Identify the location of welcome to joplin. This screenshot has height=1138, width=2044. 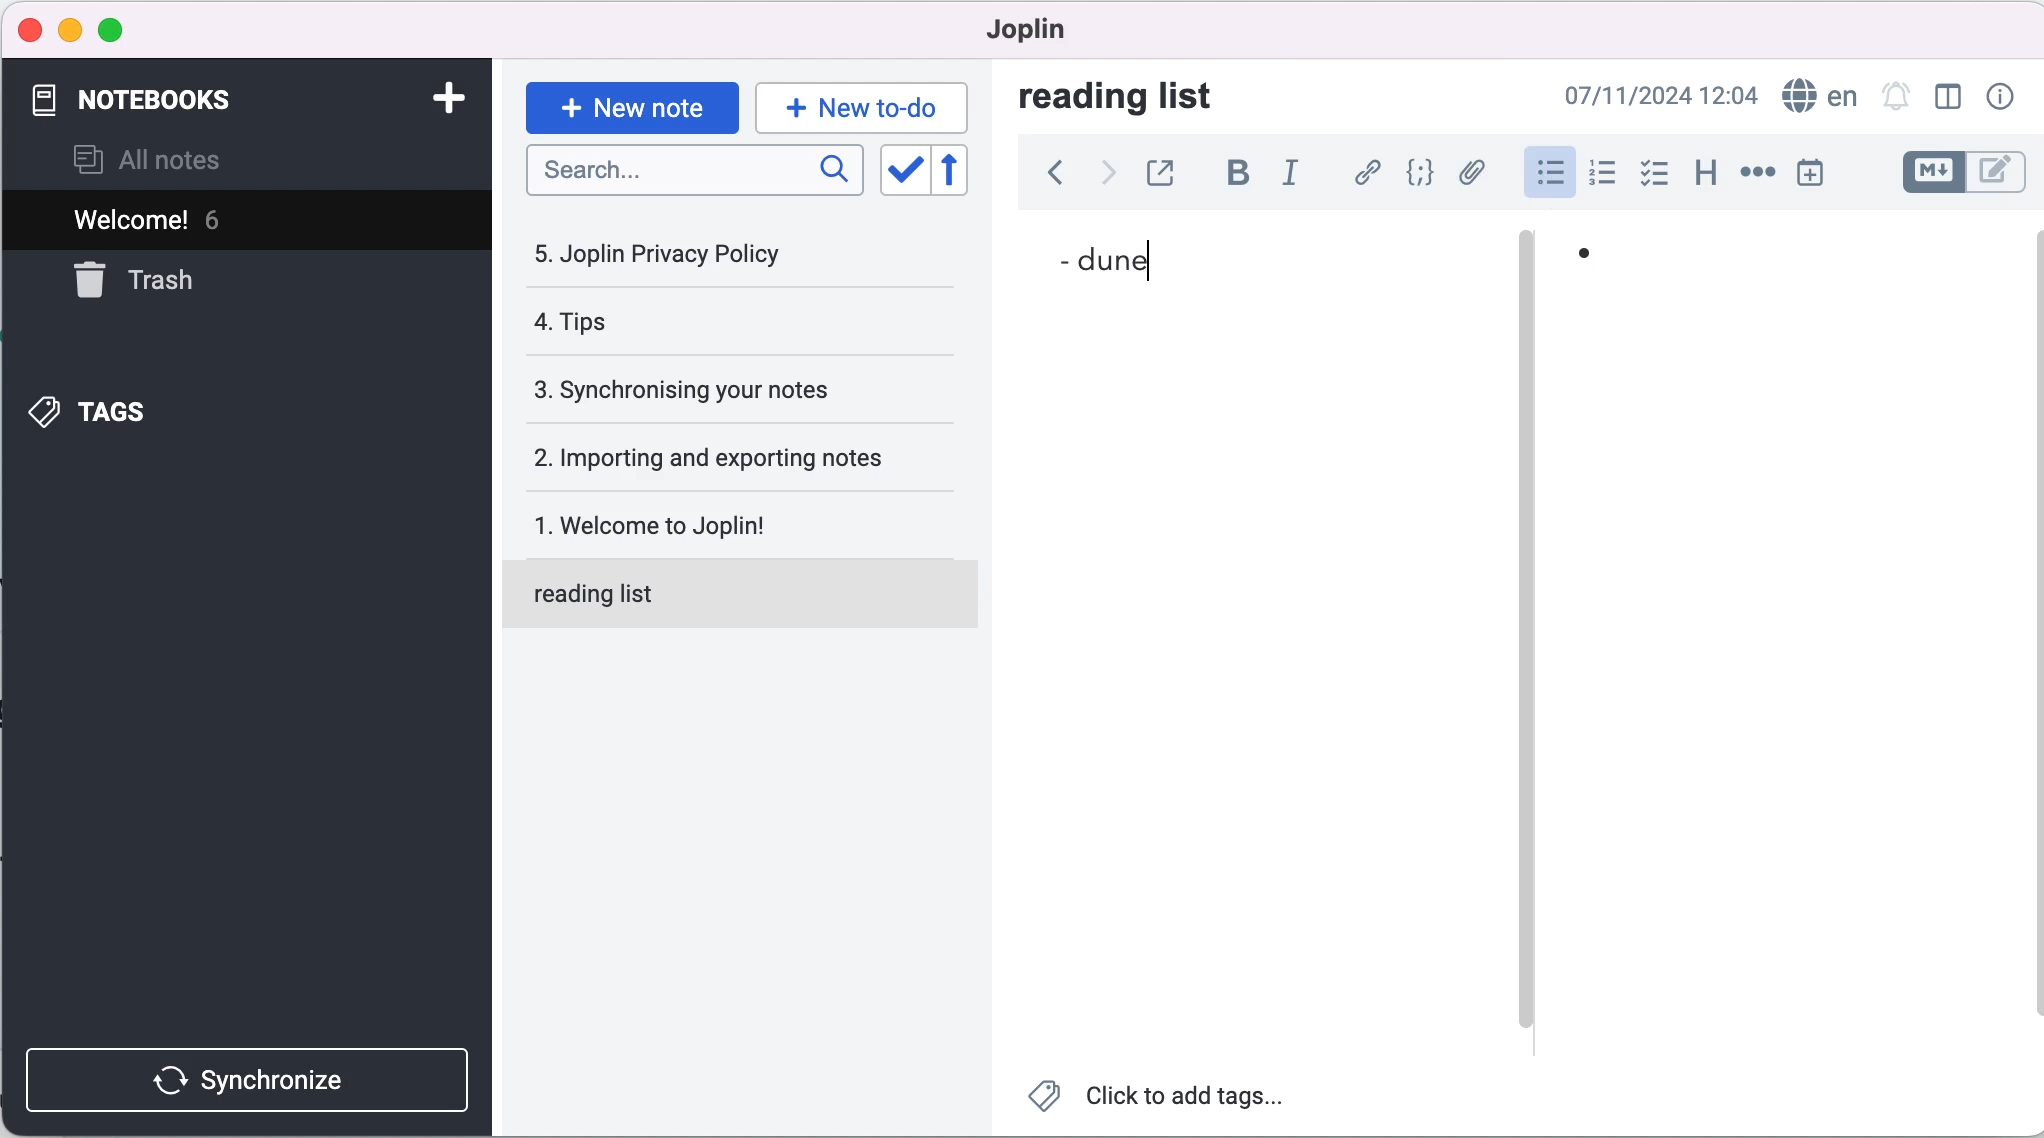
(746, 515).